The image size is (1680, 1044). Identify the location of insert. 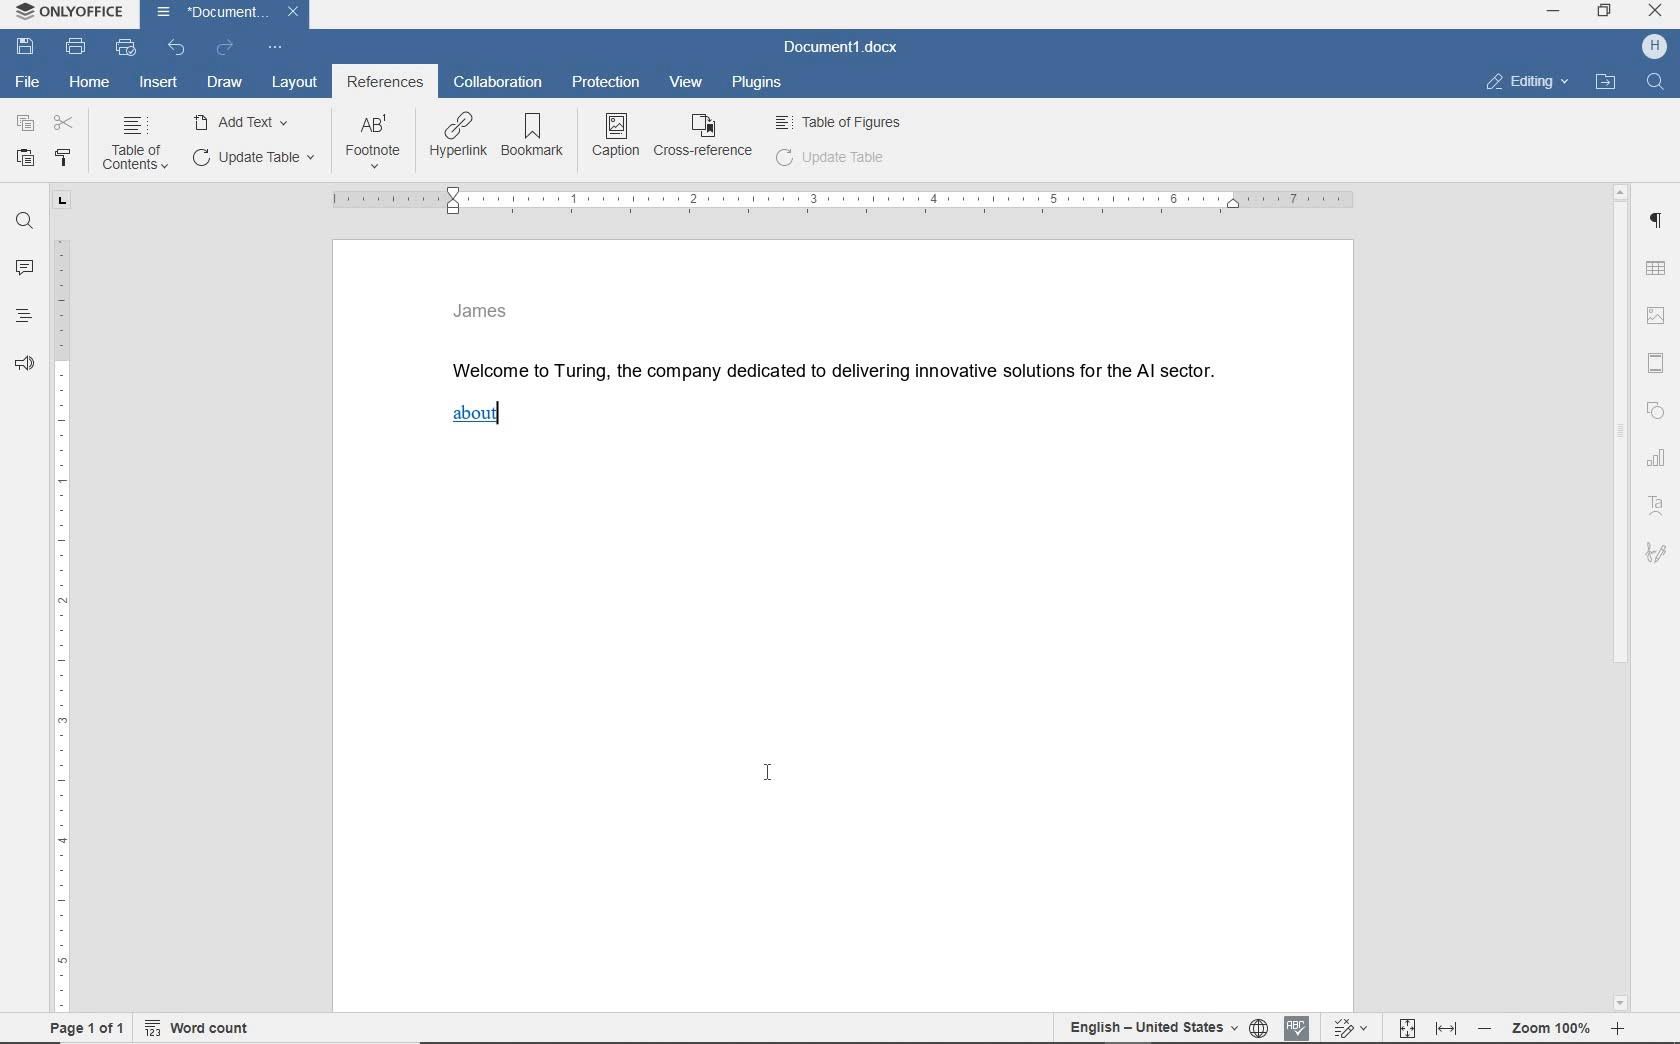
(159, 84).